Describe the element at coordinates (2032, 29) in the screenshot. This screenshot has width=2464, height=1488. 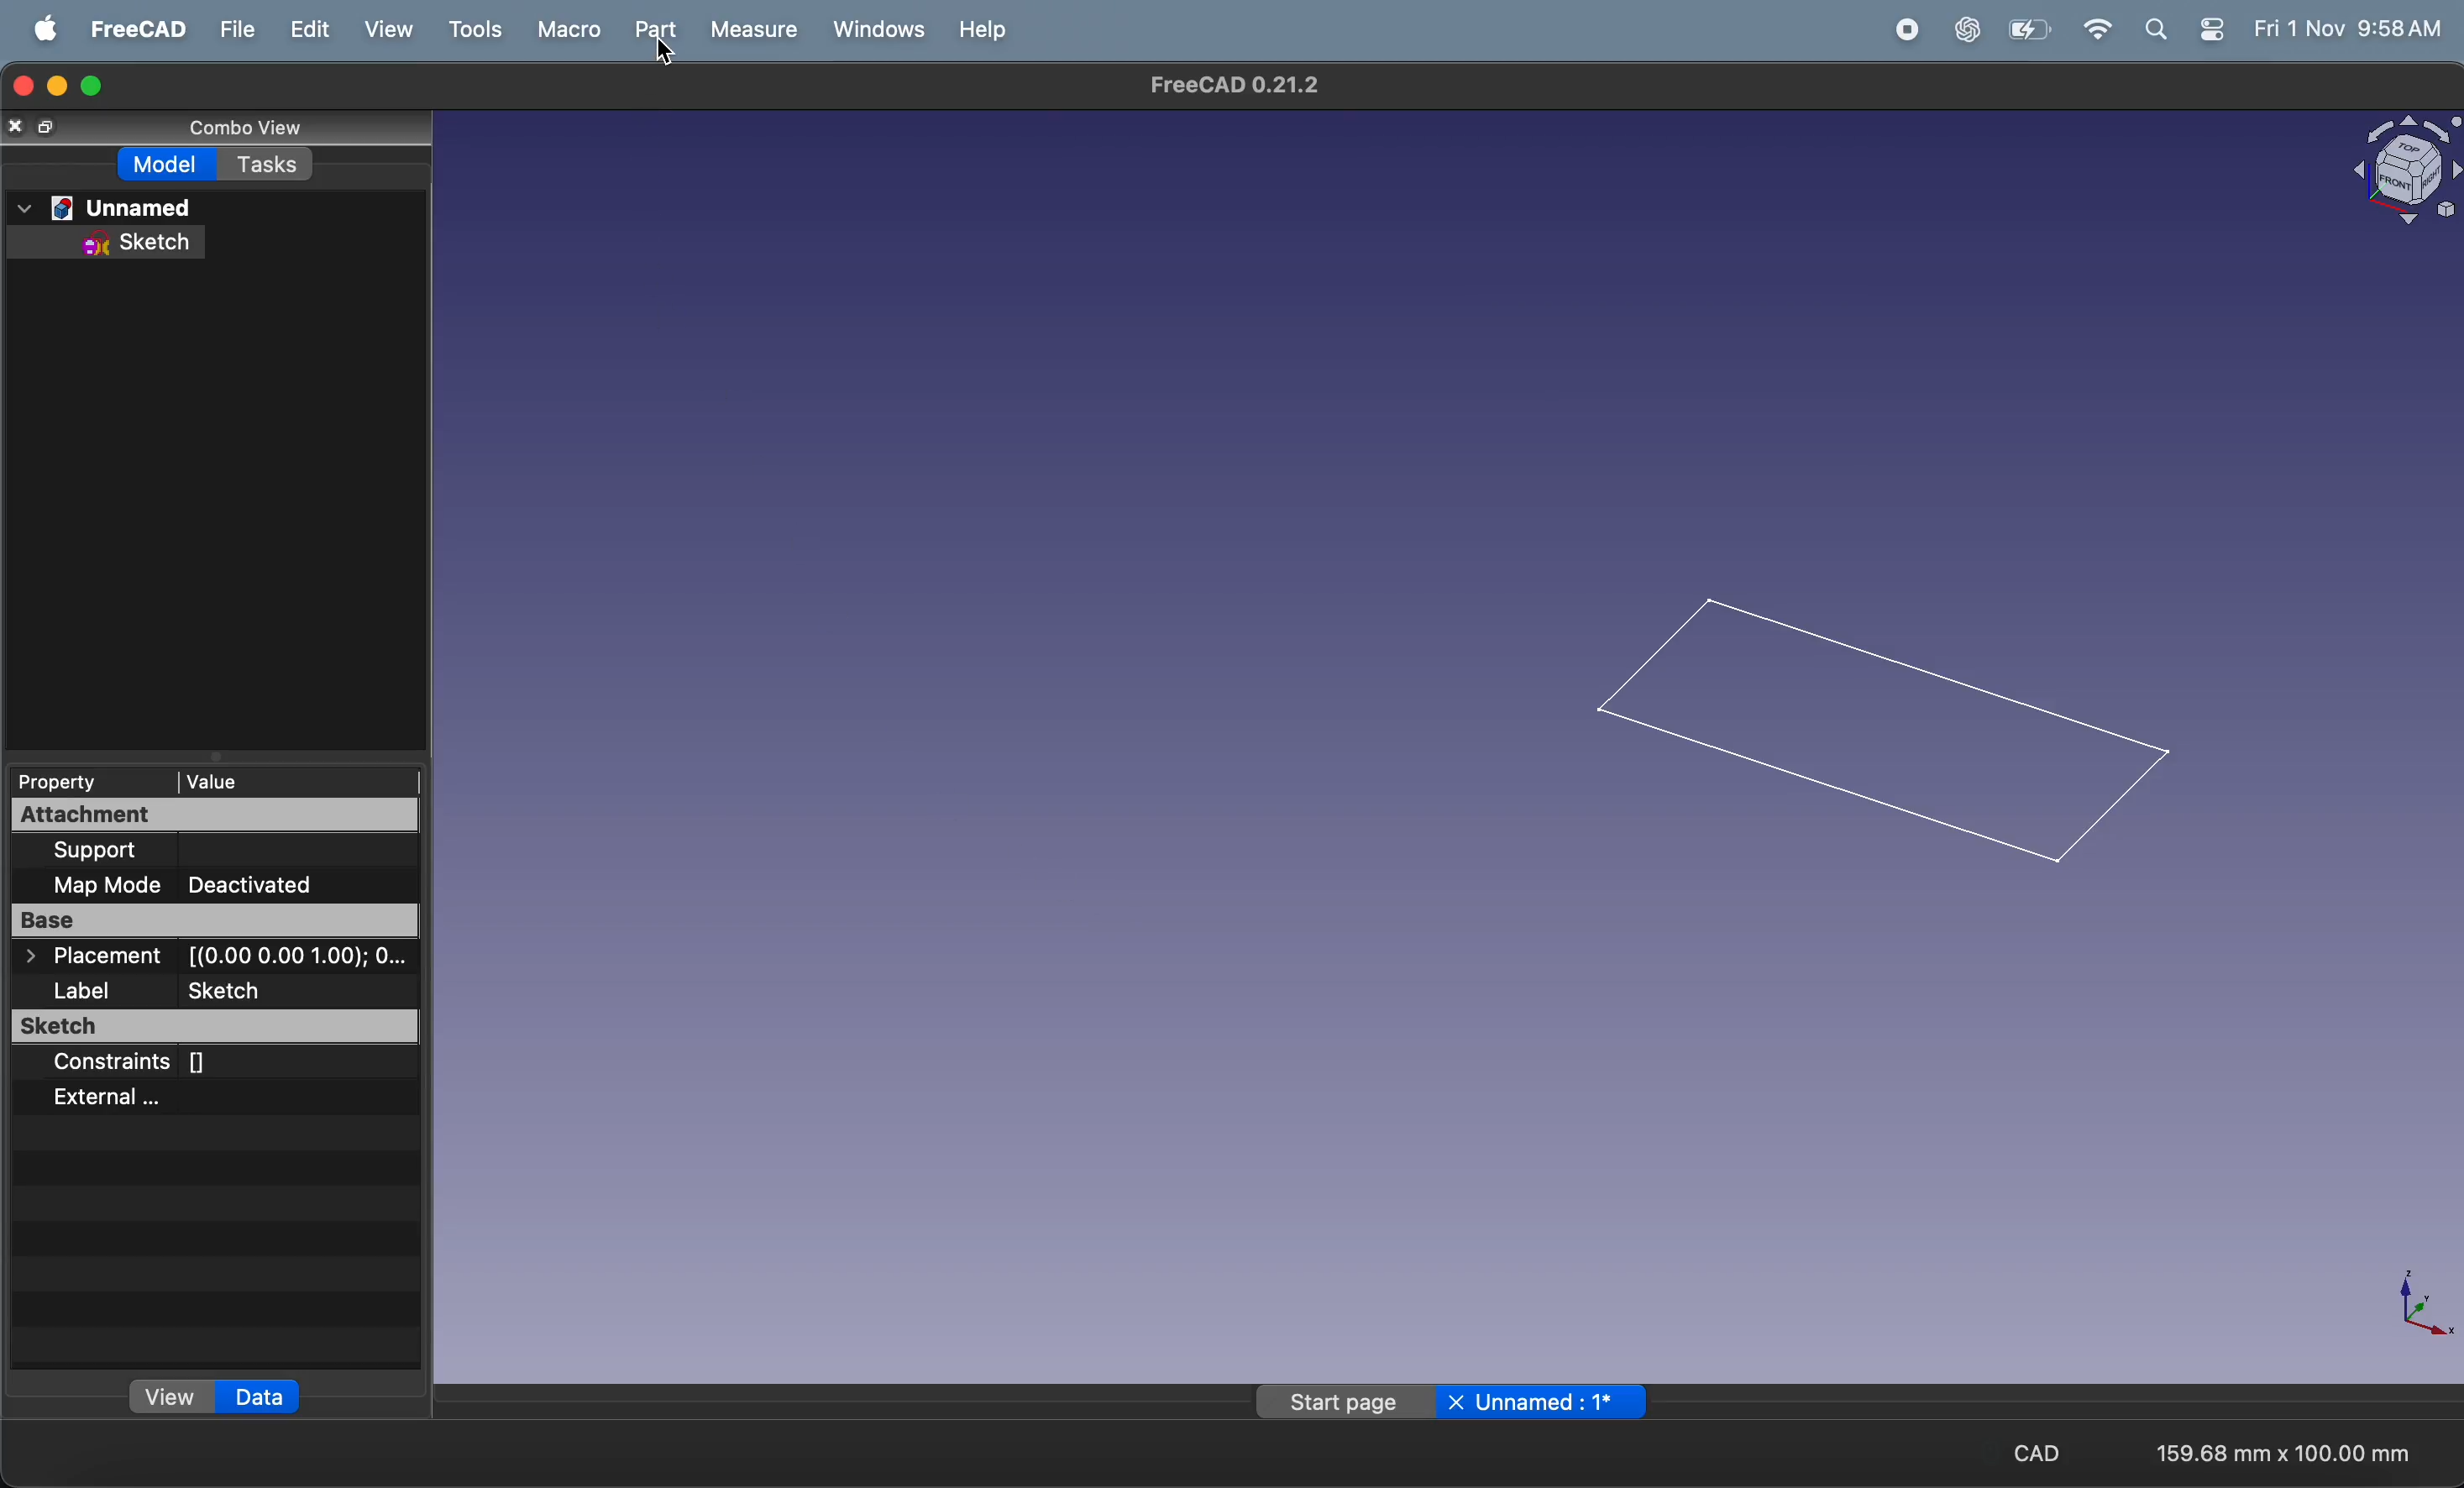
I see `battery` at that location.